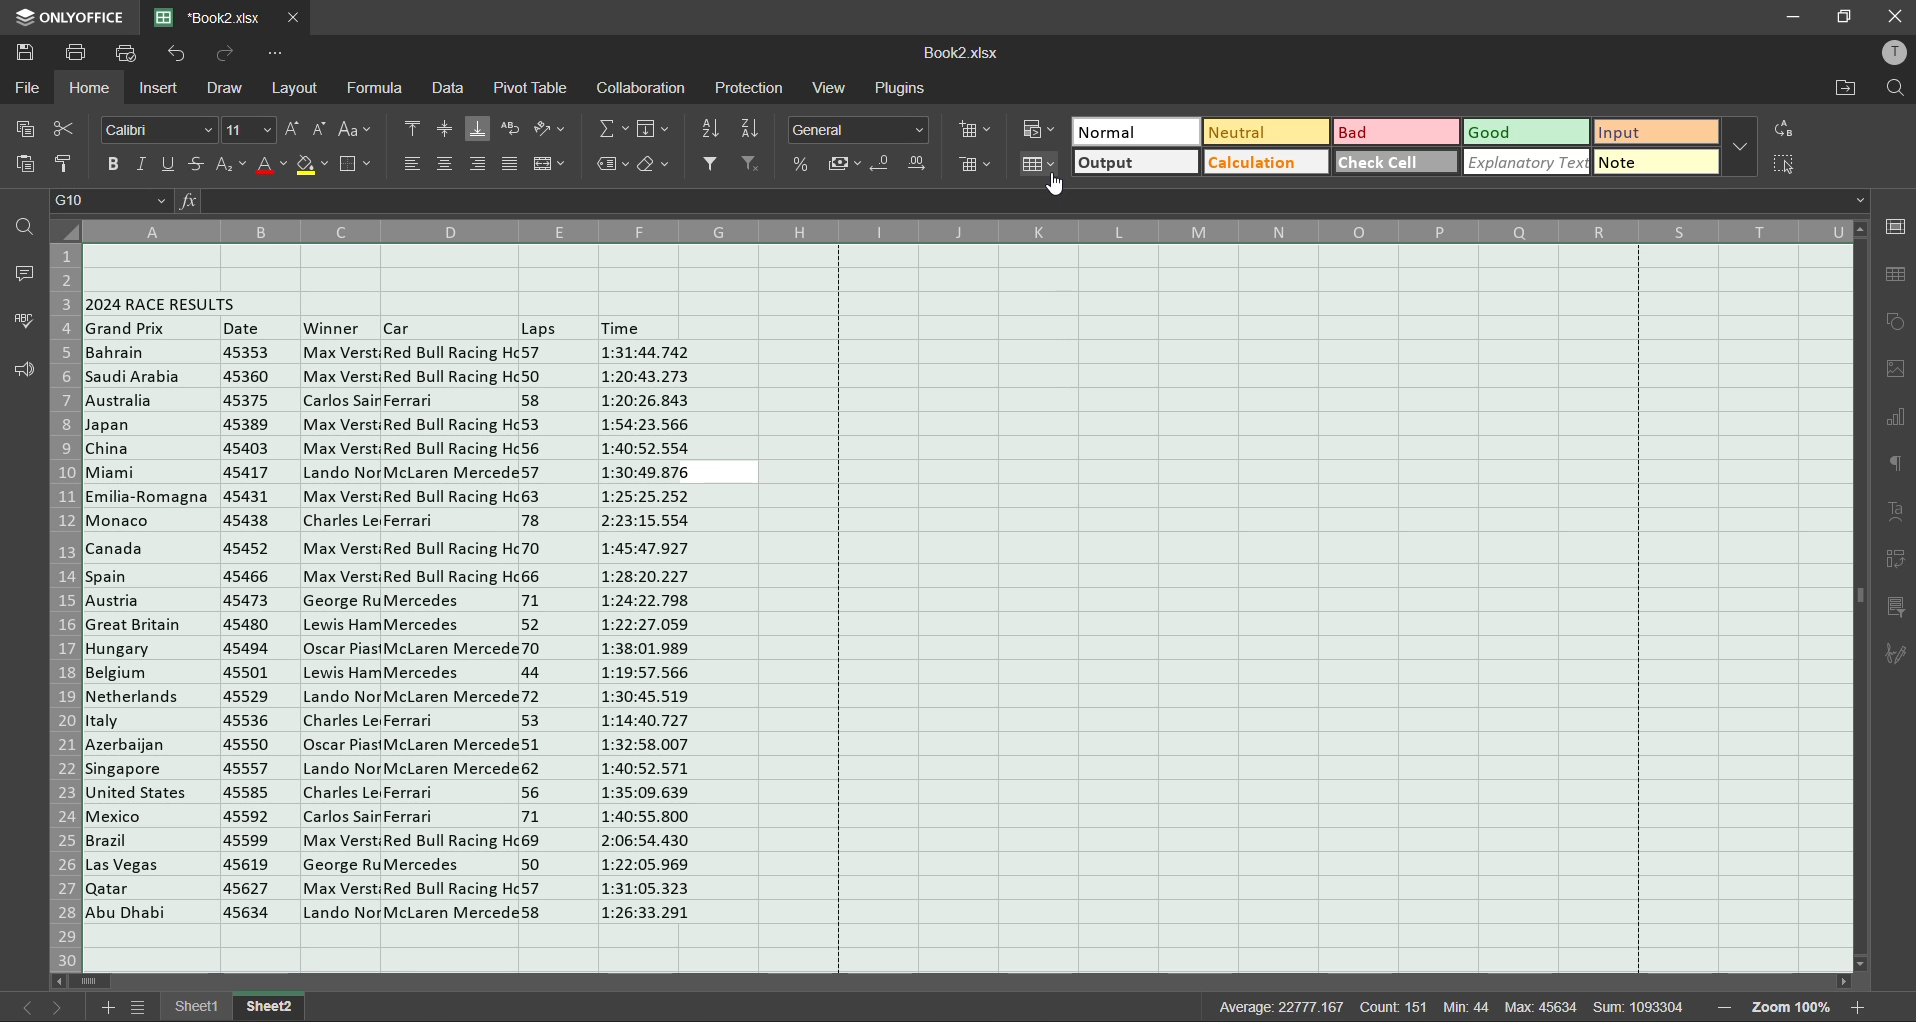 The image size is (1916, 1022). Describe the element at coordinates (65, 161) in the screenshot. I see `copy style` at that location.